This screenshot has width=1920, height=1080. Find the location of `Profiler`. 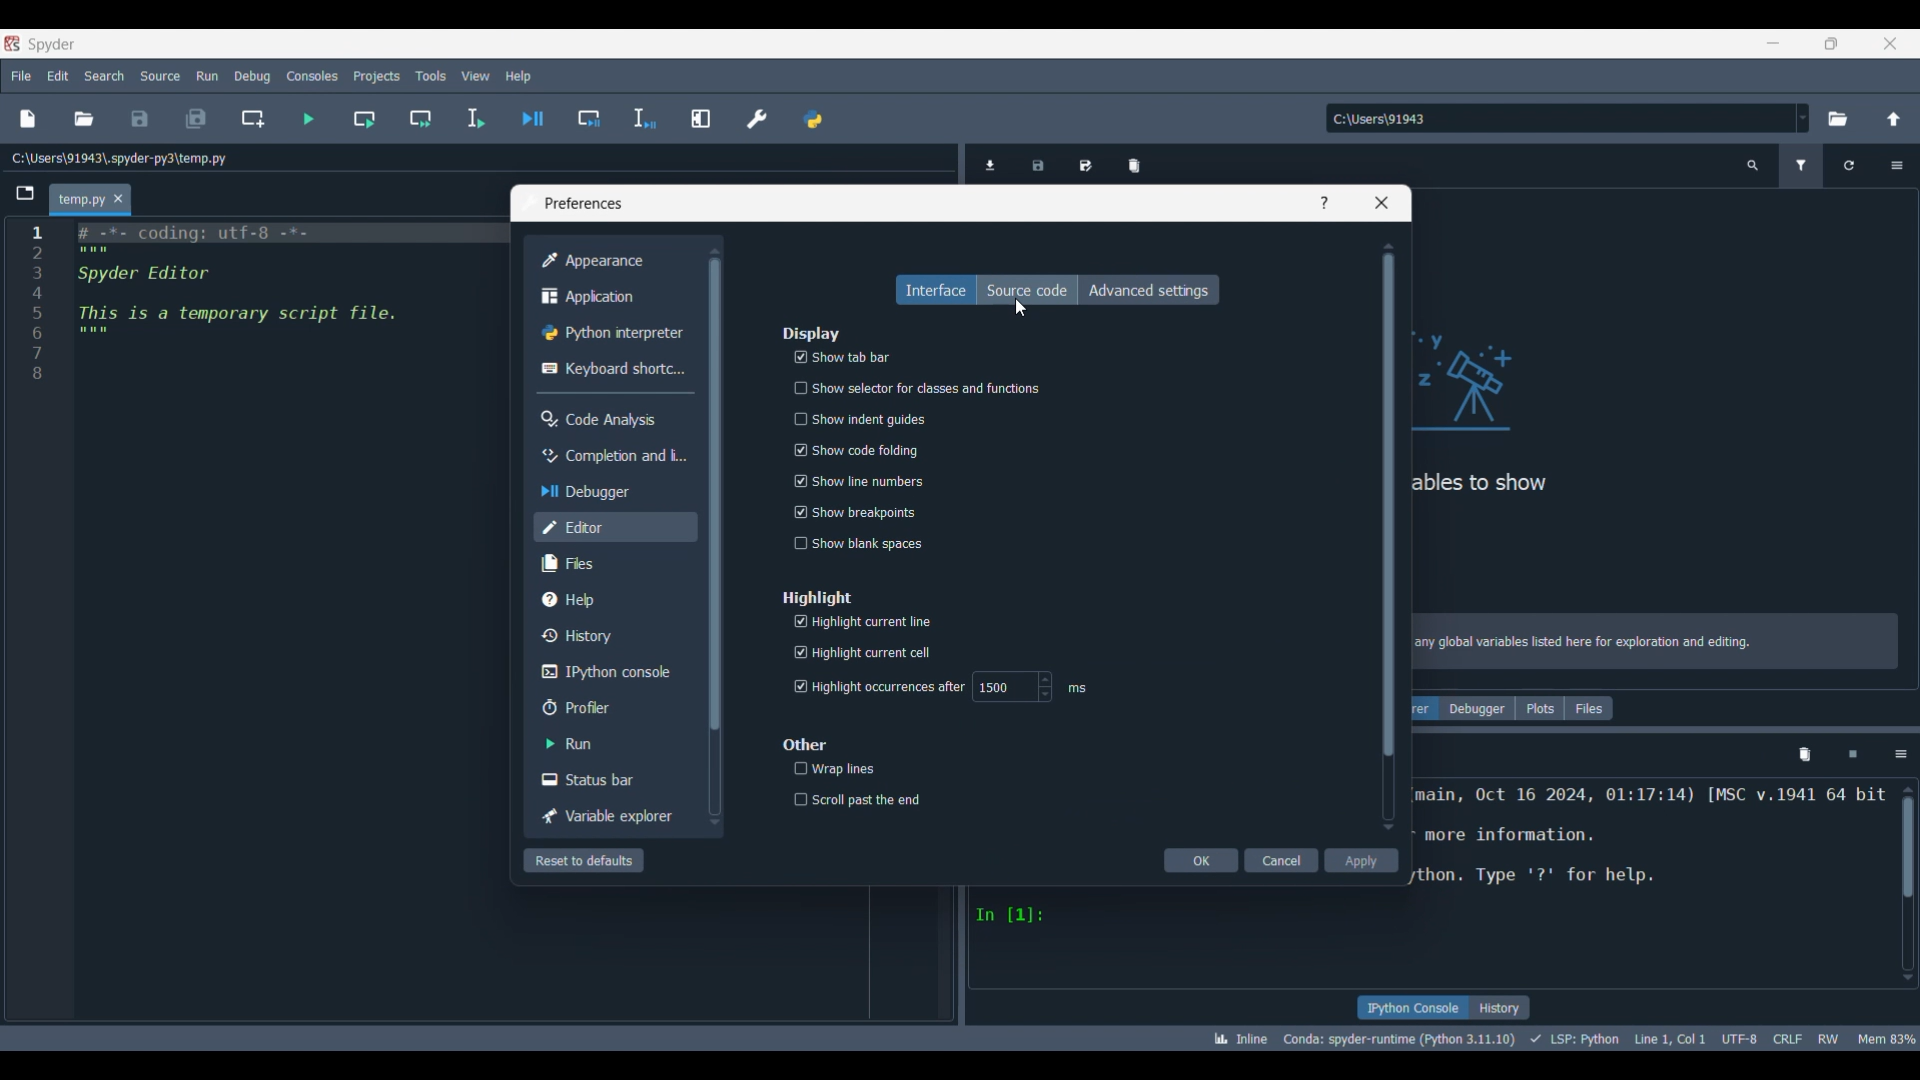

Profiler is located at coordinates (612, 707).